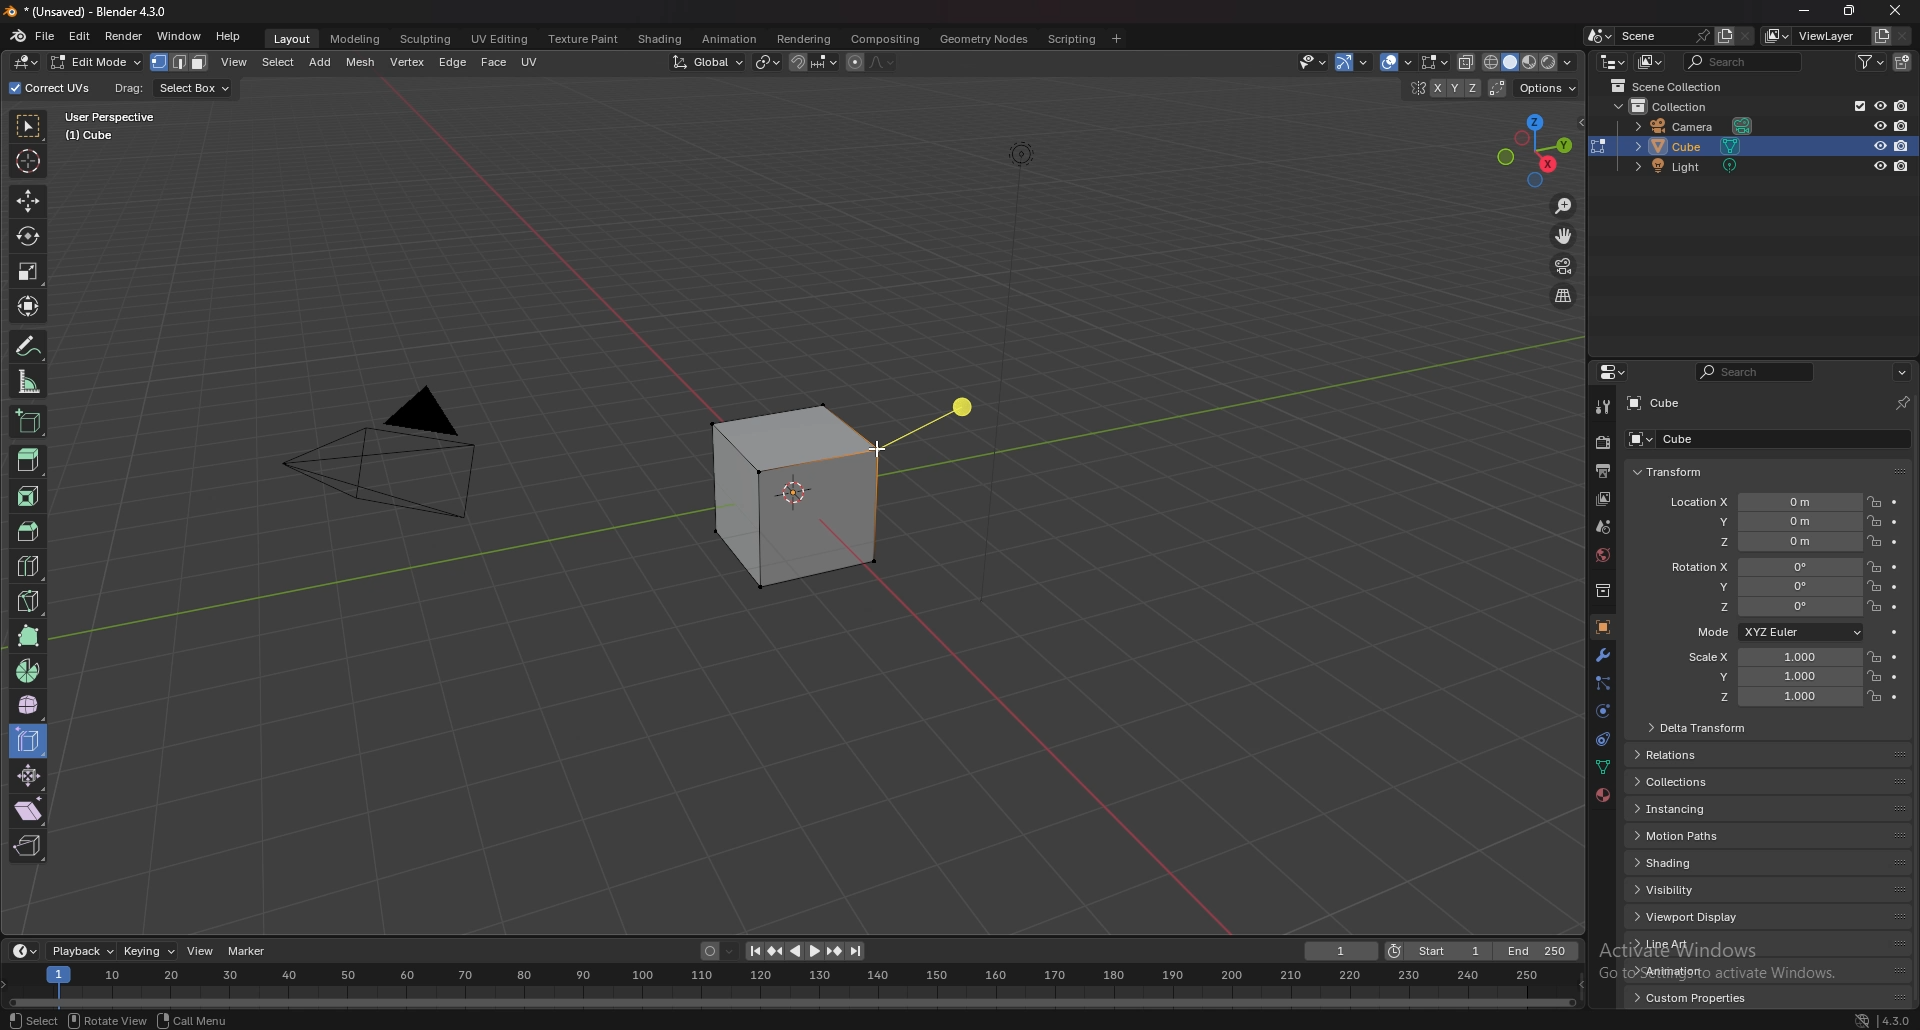 The width and height of the screenshot is (1920, 1030). I want to click on window, so click(179, 36).